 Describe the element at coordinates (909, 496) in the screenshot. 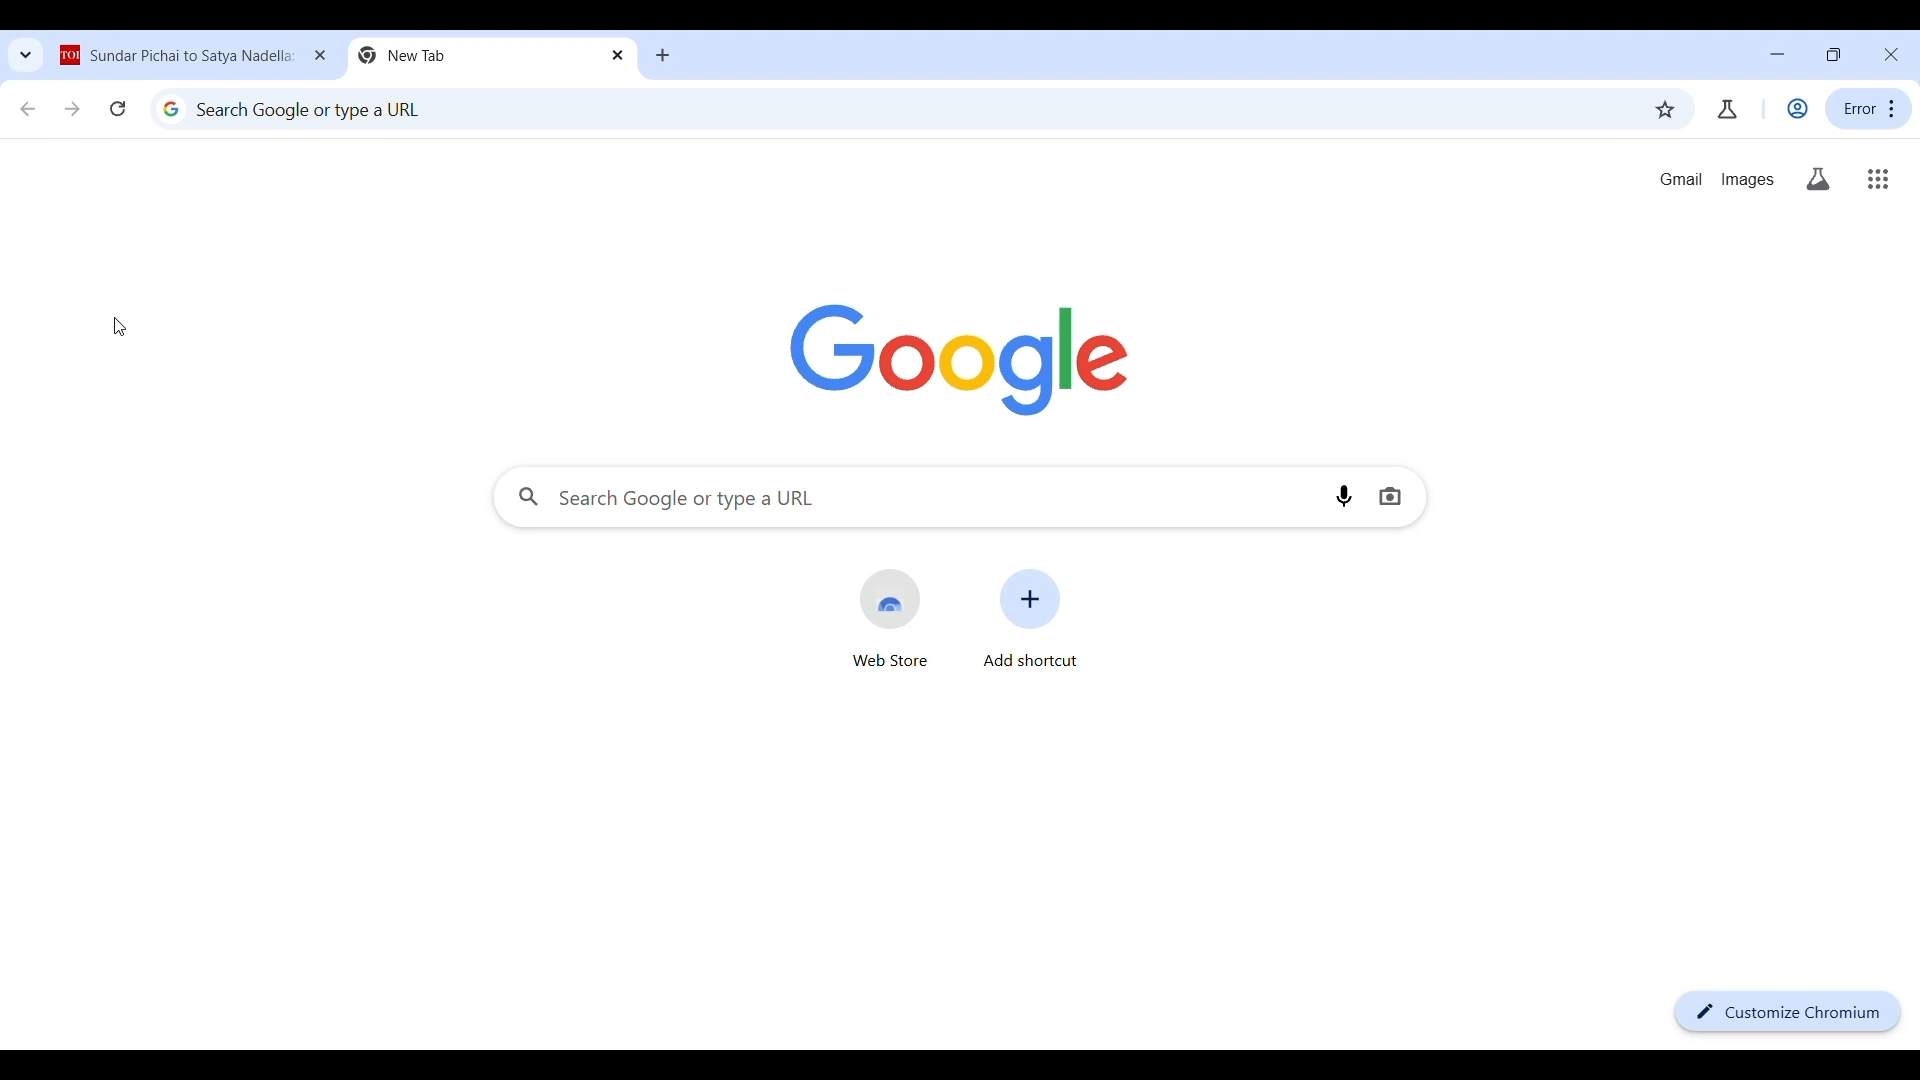

I see `Search Google search engine box` at that location.